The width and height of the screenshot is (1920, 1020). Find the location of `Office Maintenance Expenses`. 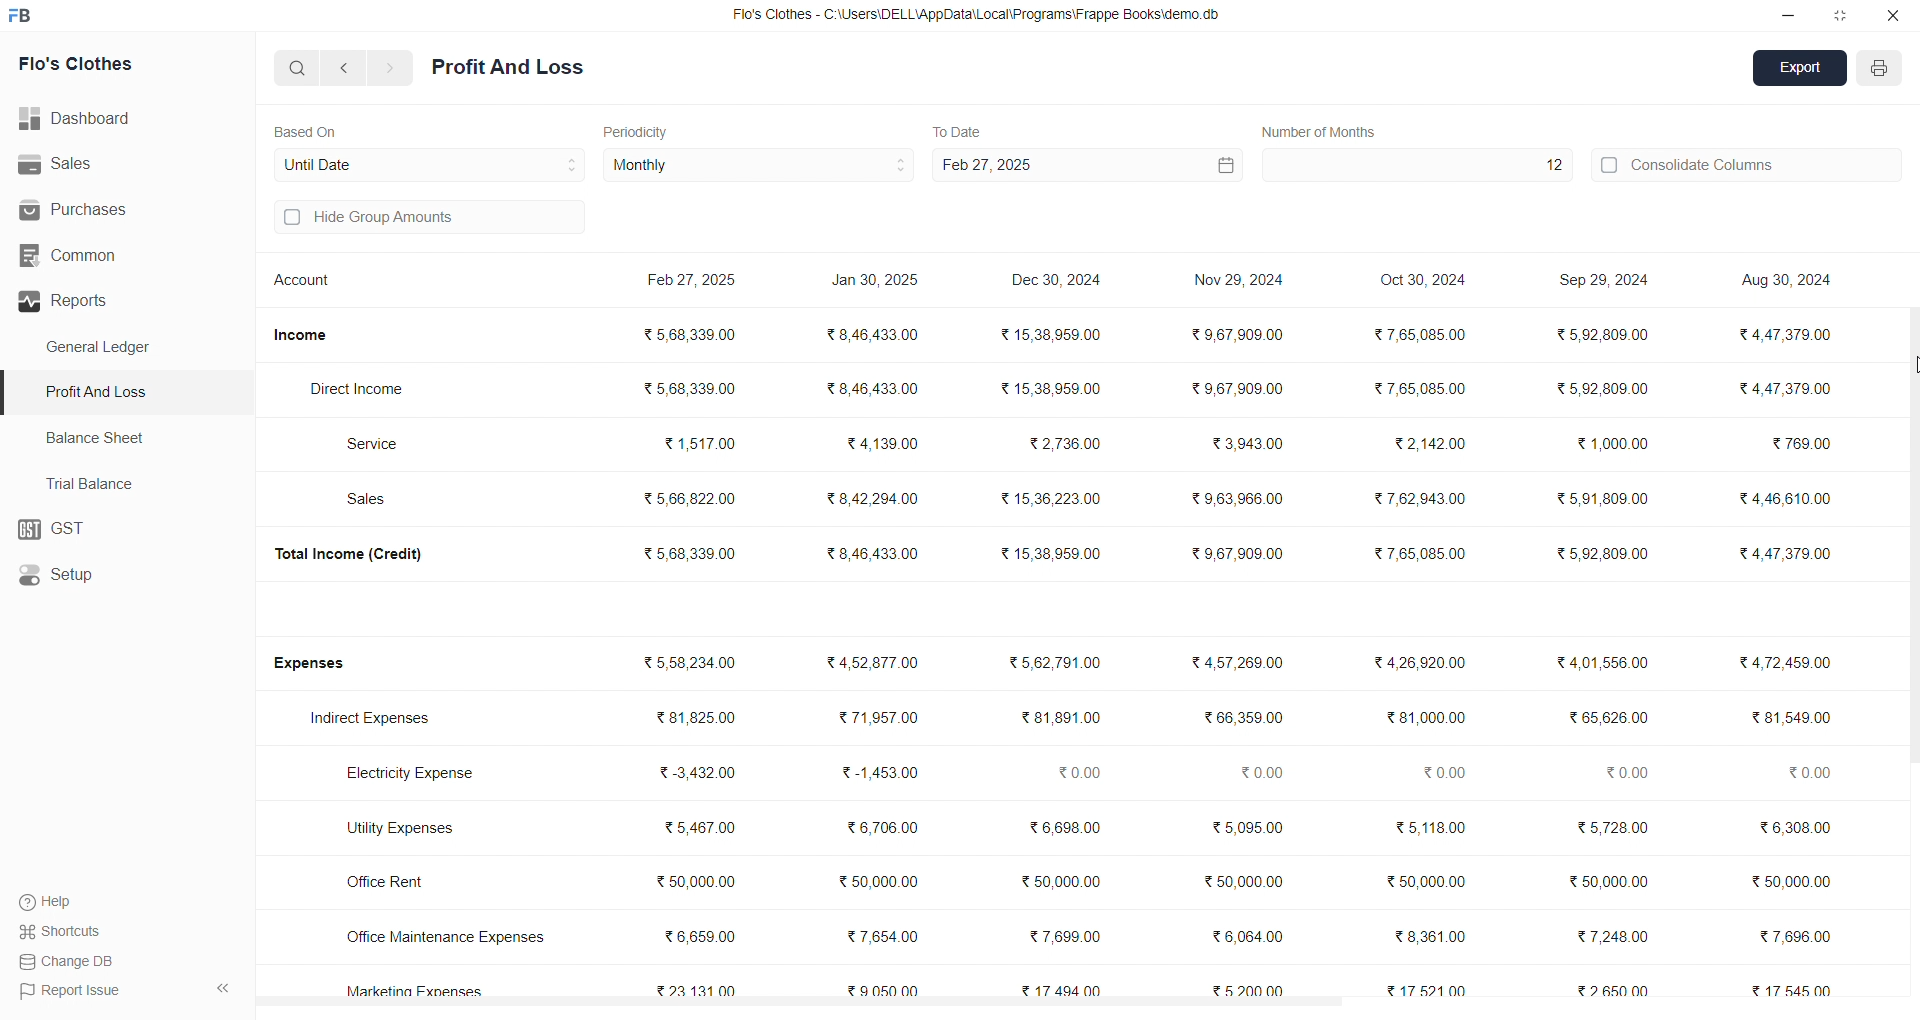

Office Maintenance Expenses is located at coordinates (446, 936).